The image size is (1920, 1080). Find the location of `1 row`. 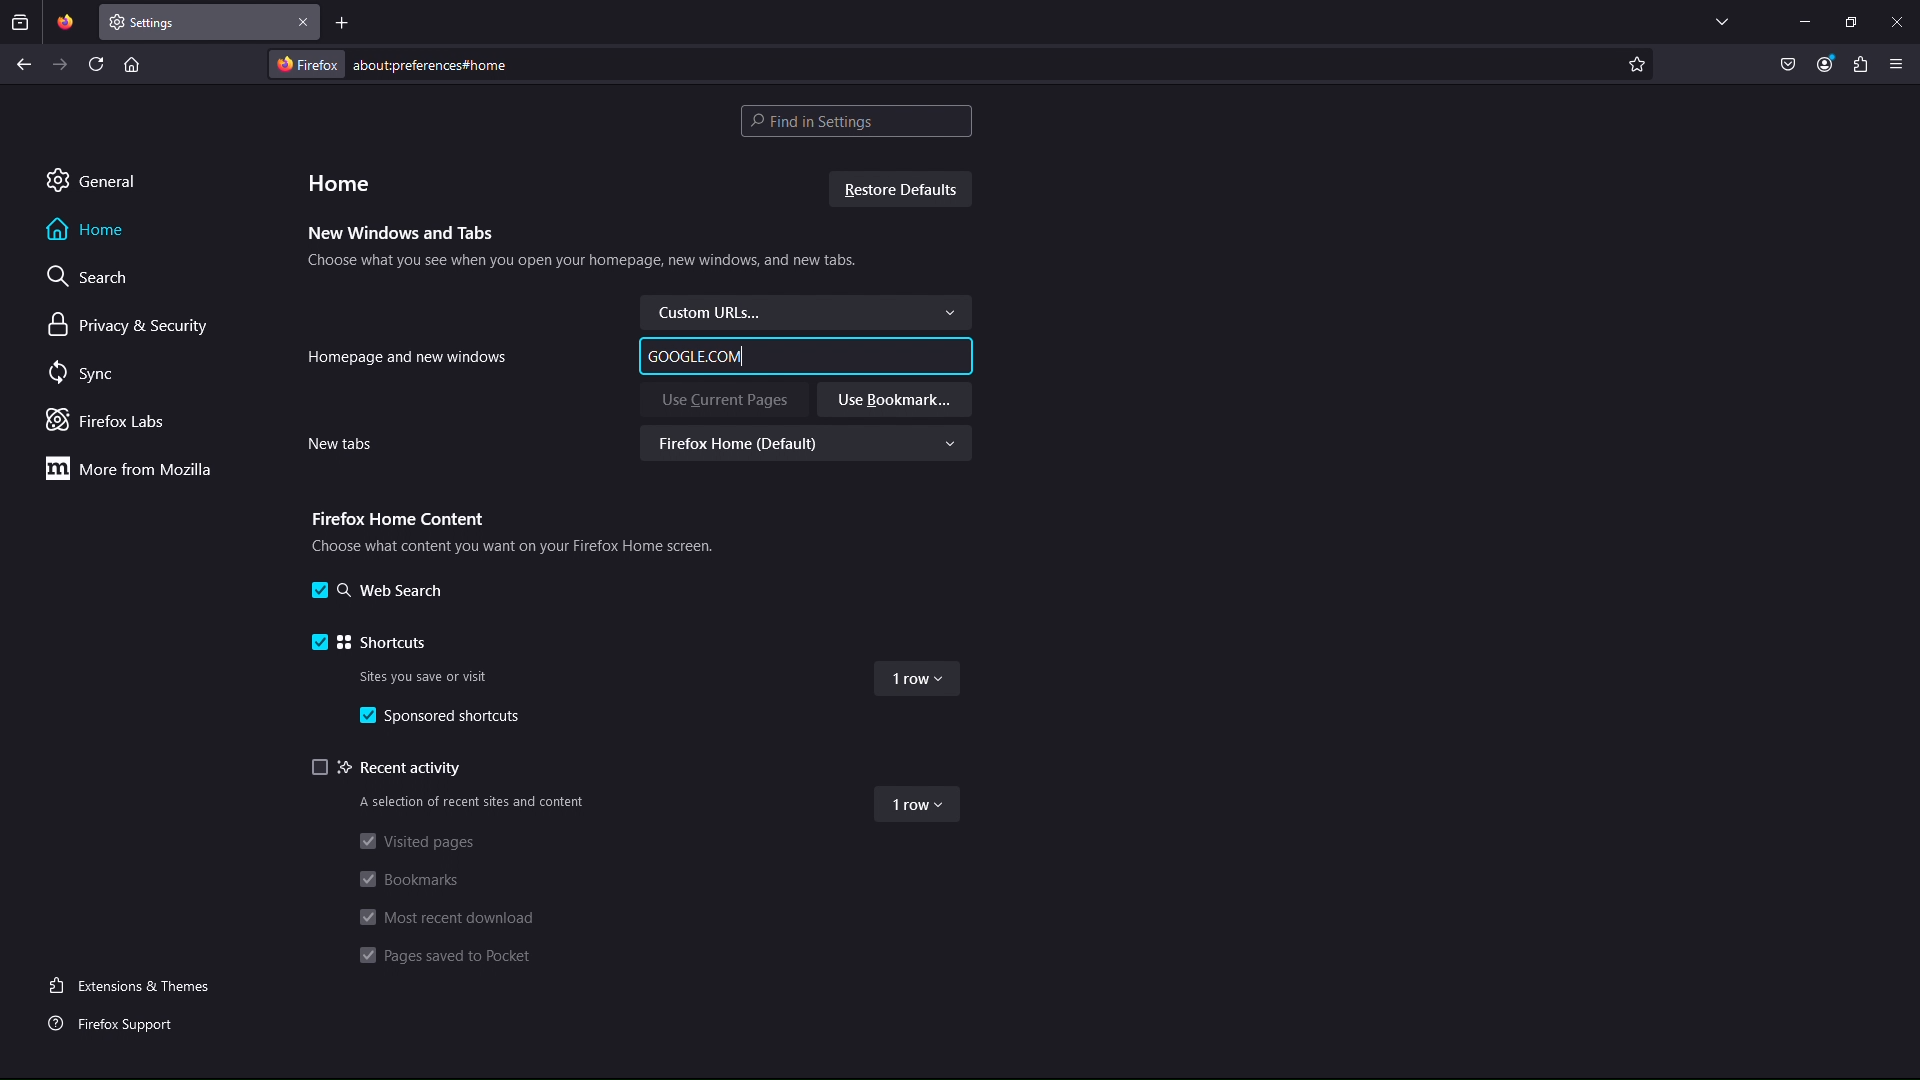

1 row is located at coordinates (918, 806).